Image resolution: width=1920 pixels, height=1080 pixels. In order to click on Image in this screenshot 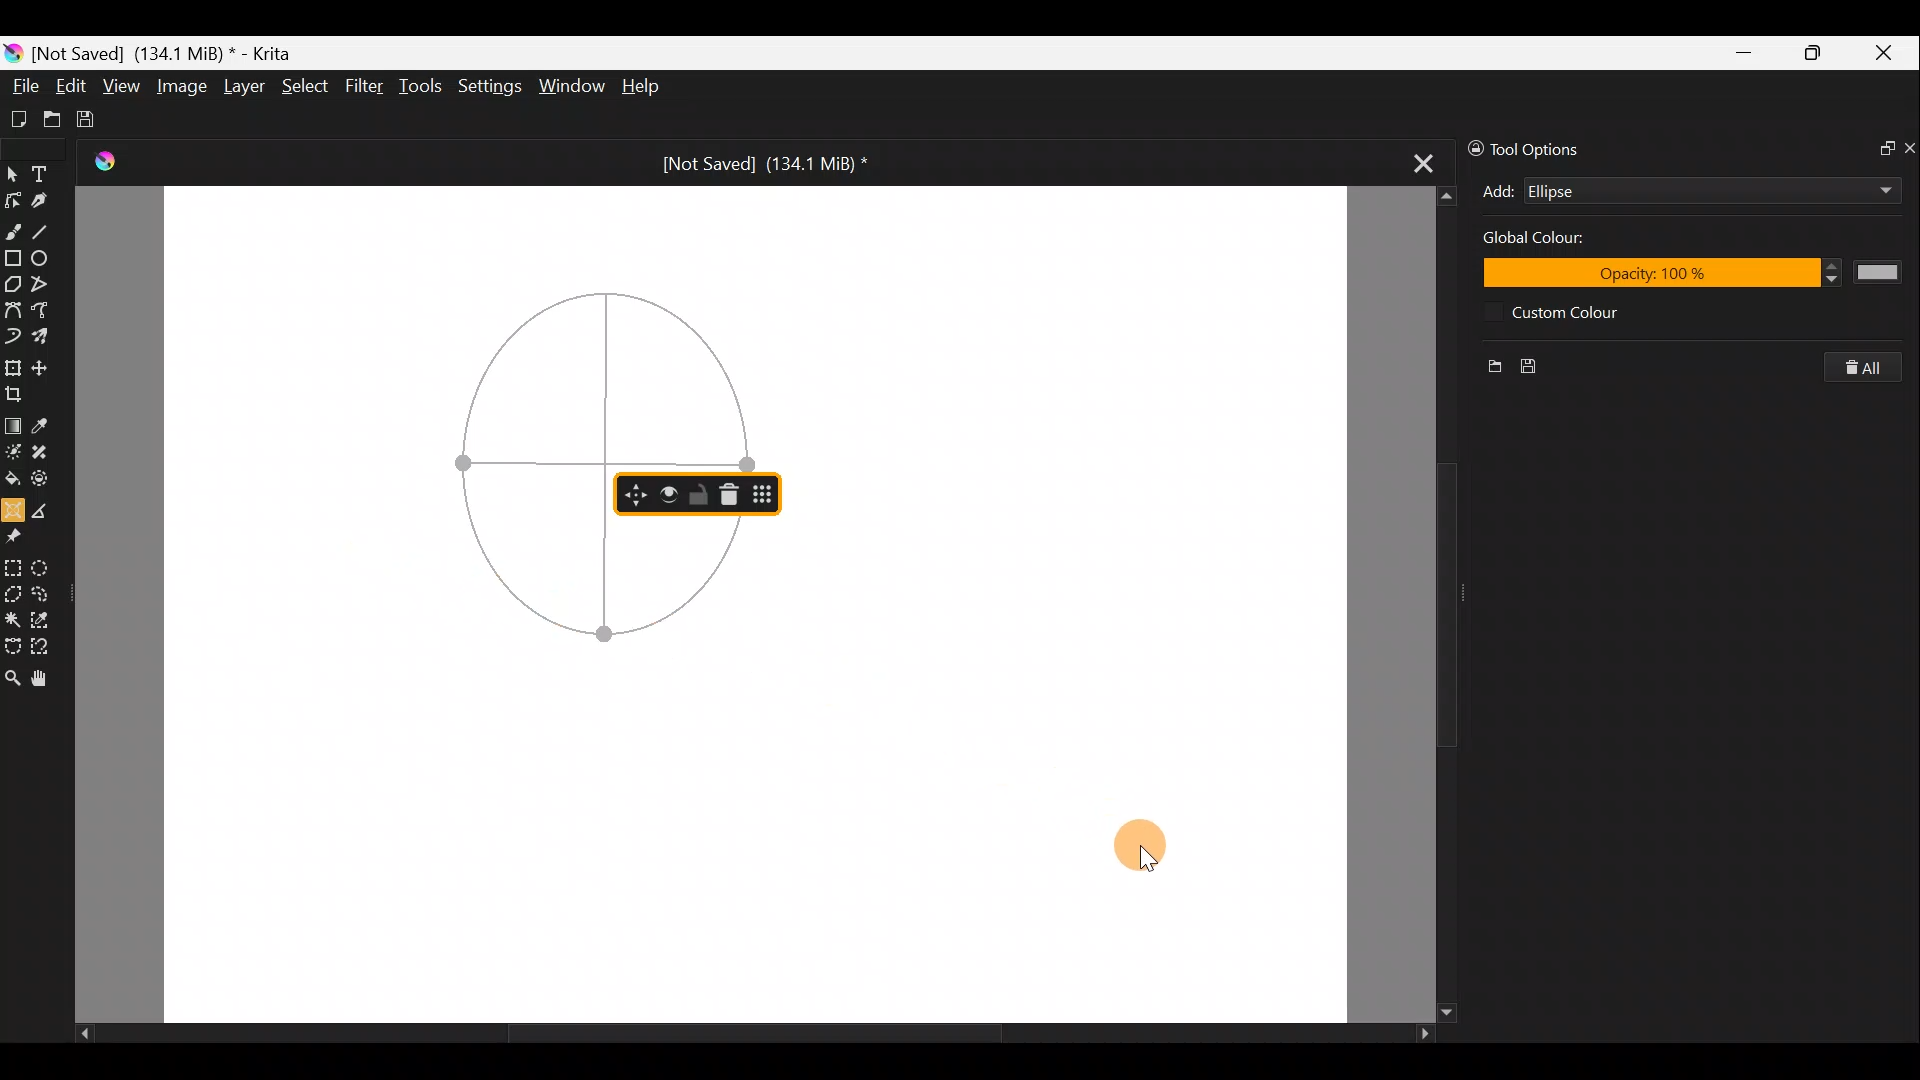, I will do `click(184, 85)`.